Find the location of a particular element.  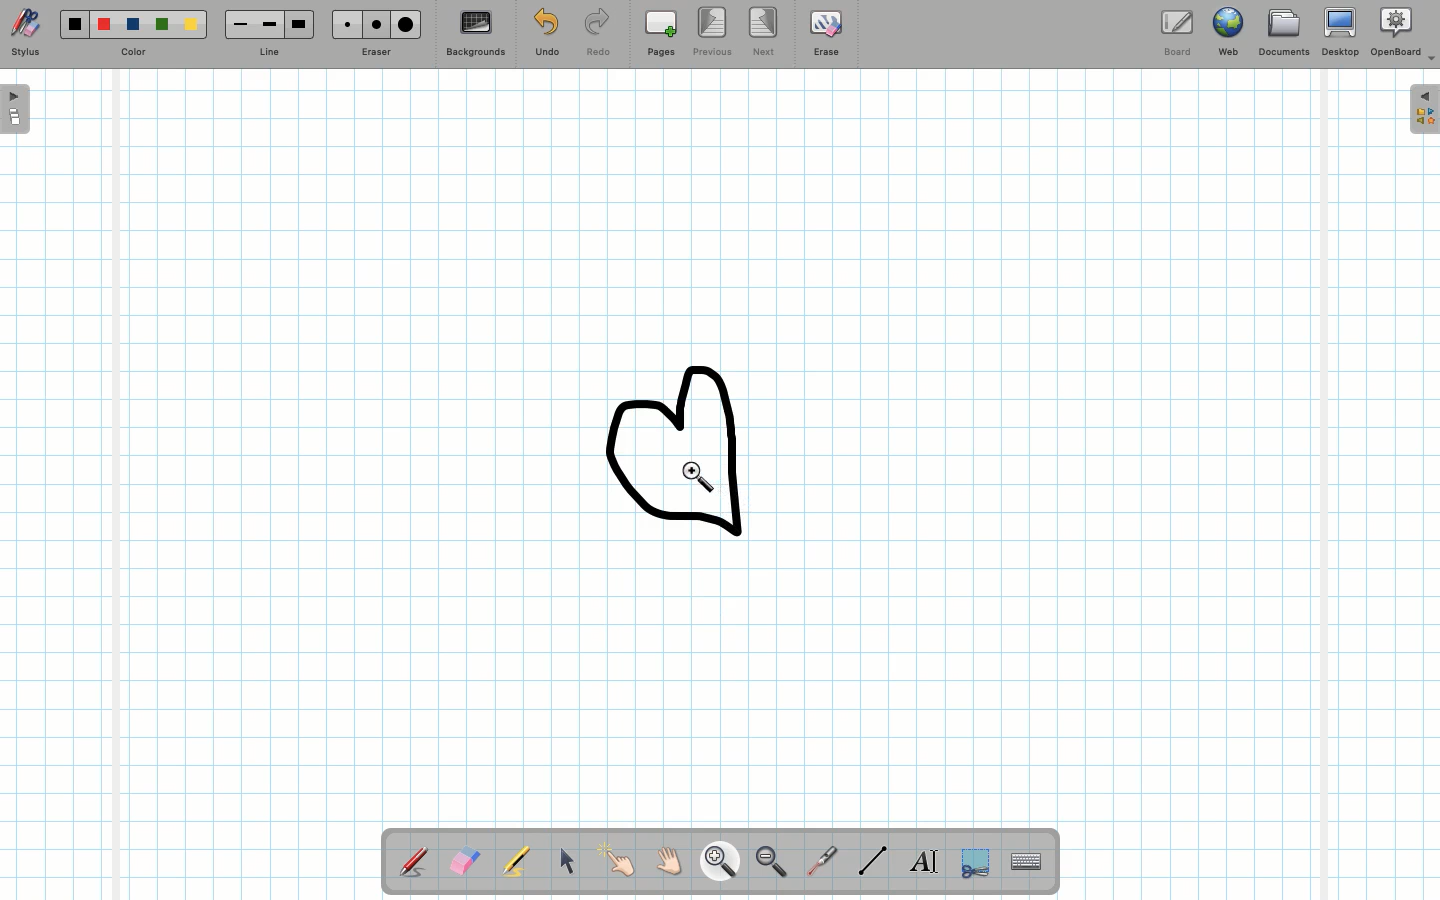

Open board is located at coordinates (16, 111).